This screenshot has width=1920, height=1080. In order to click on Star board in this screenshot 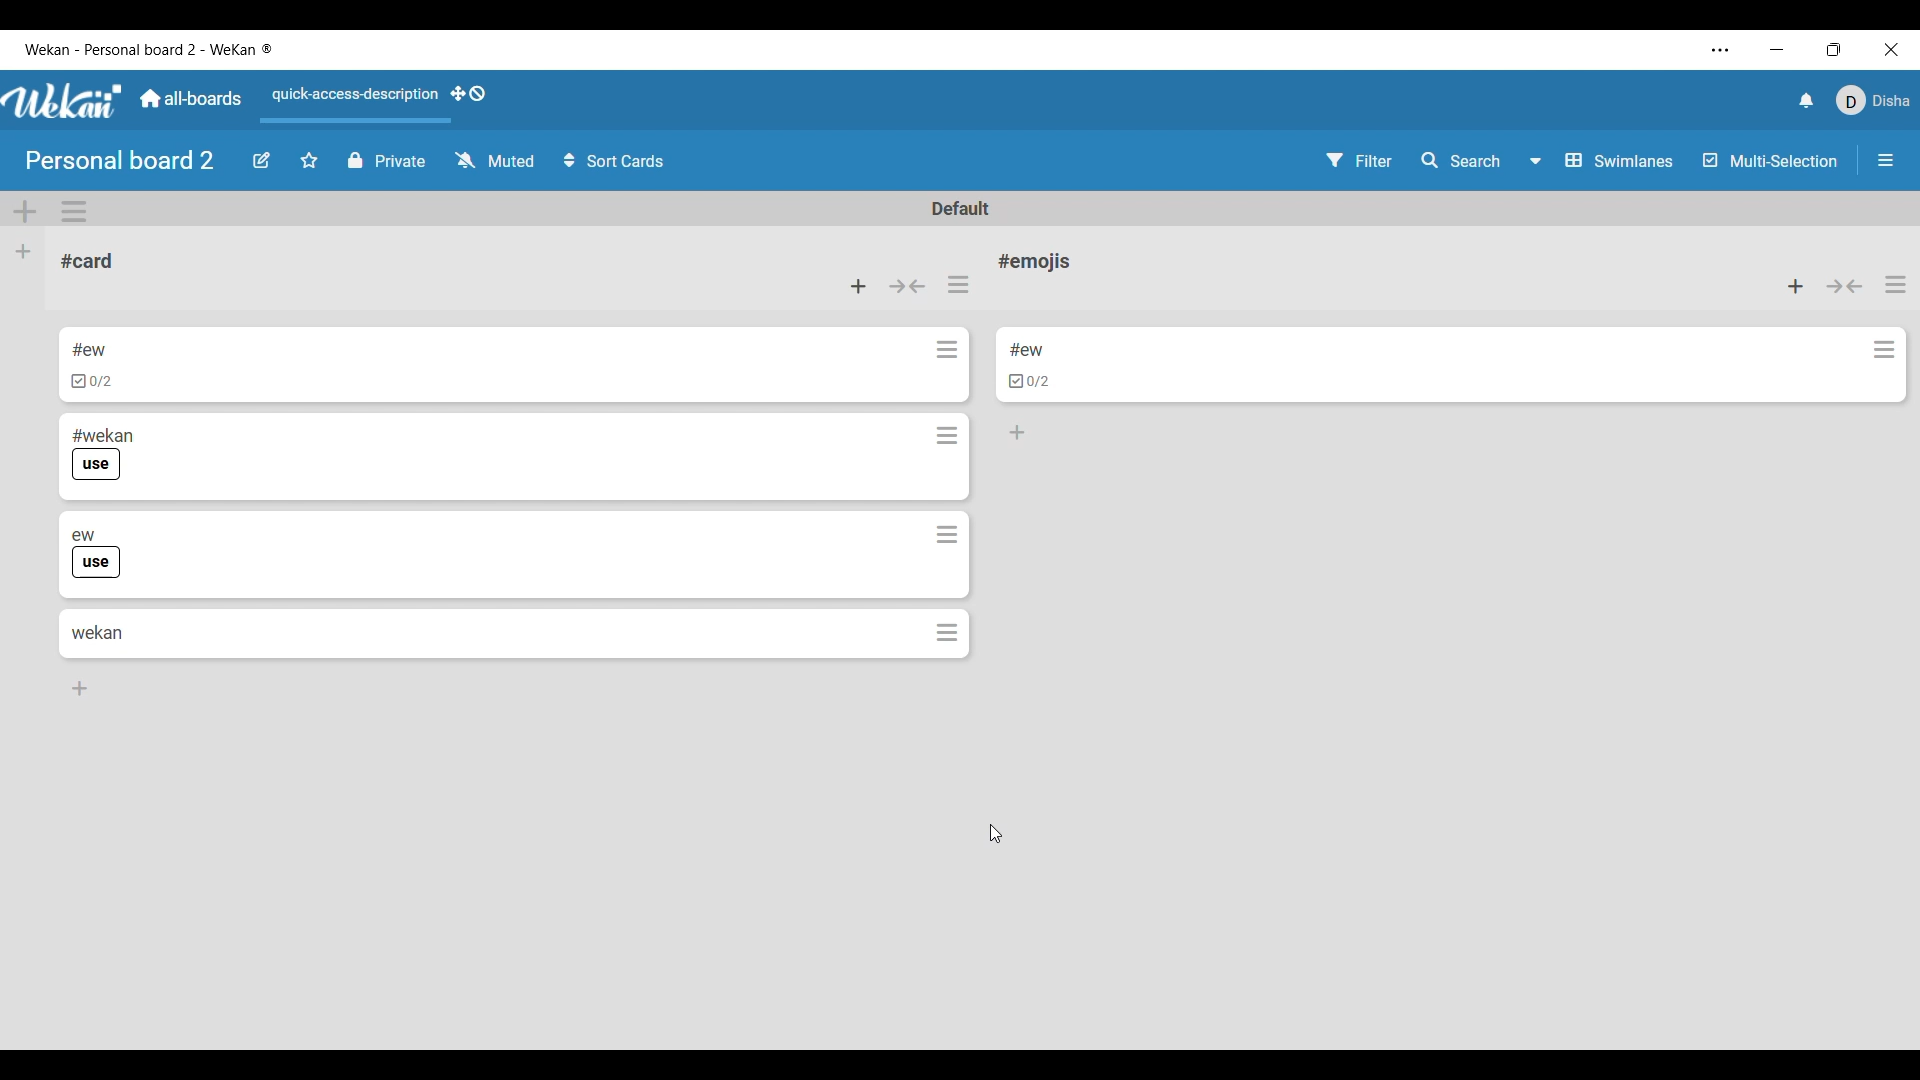, I will do `click(309, 160)`.